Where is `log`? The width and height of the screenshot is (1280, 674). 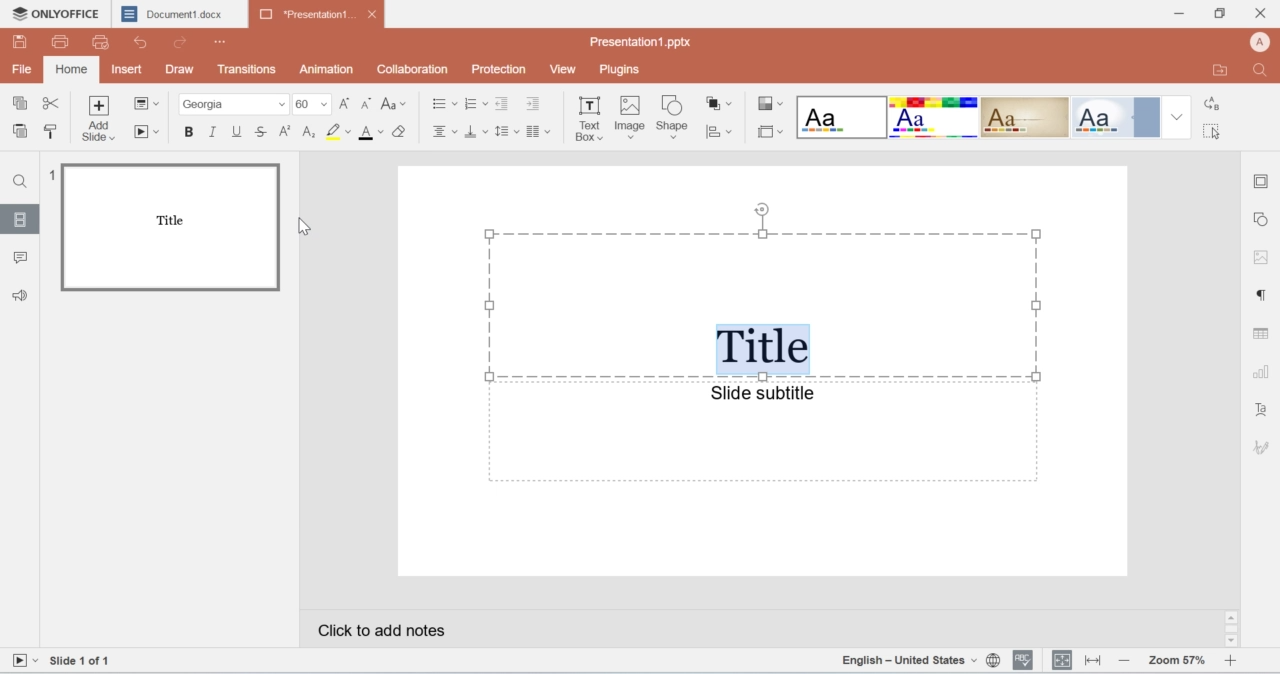
log is located at coordinates (311, 132).